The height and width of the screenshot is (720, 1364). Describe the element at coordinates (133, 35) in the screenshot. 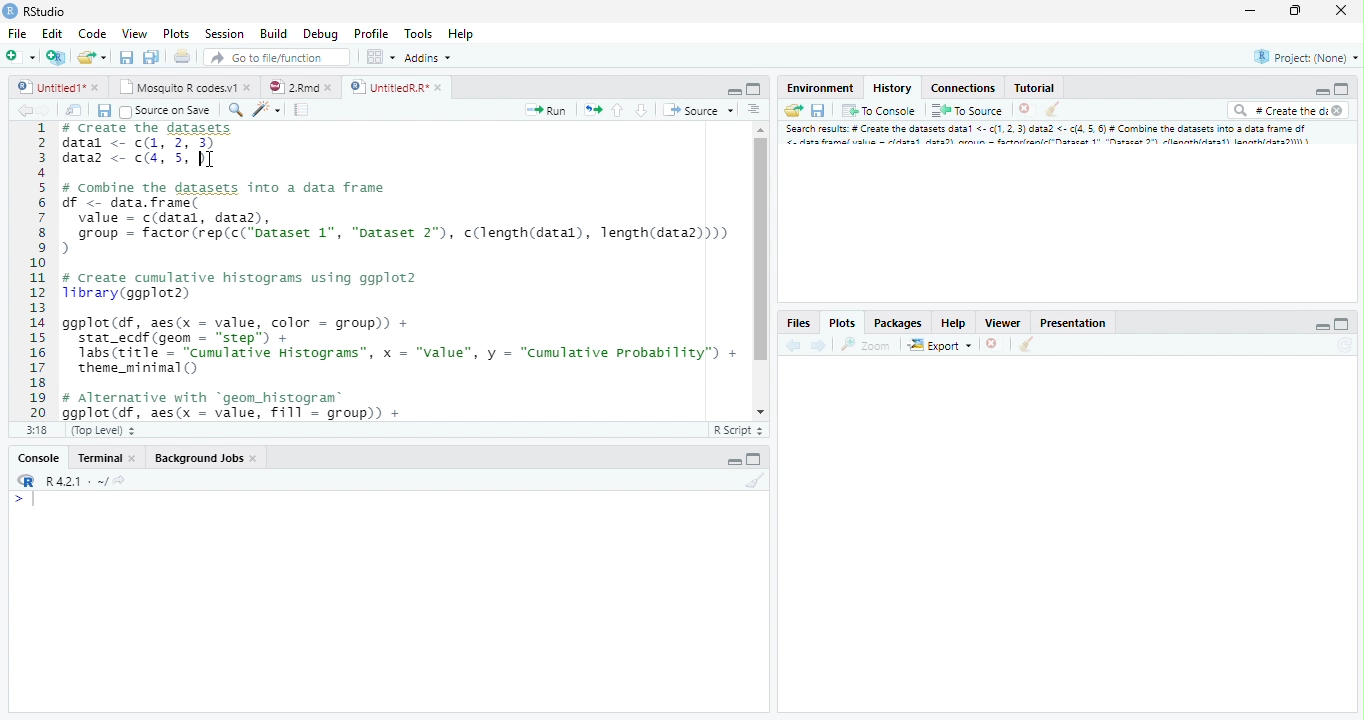

I see `View` at that location.